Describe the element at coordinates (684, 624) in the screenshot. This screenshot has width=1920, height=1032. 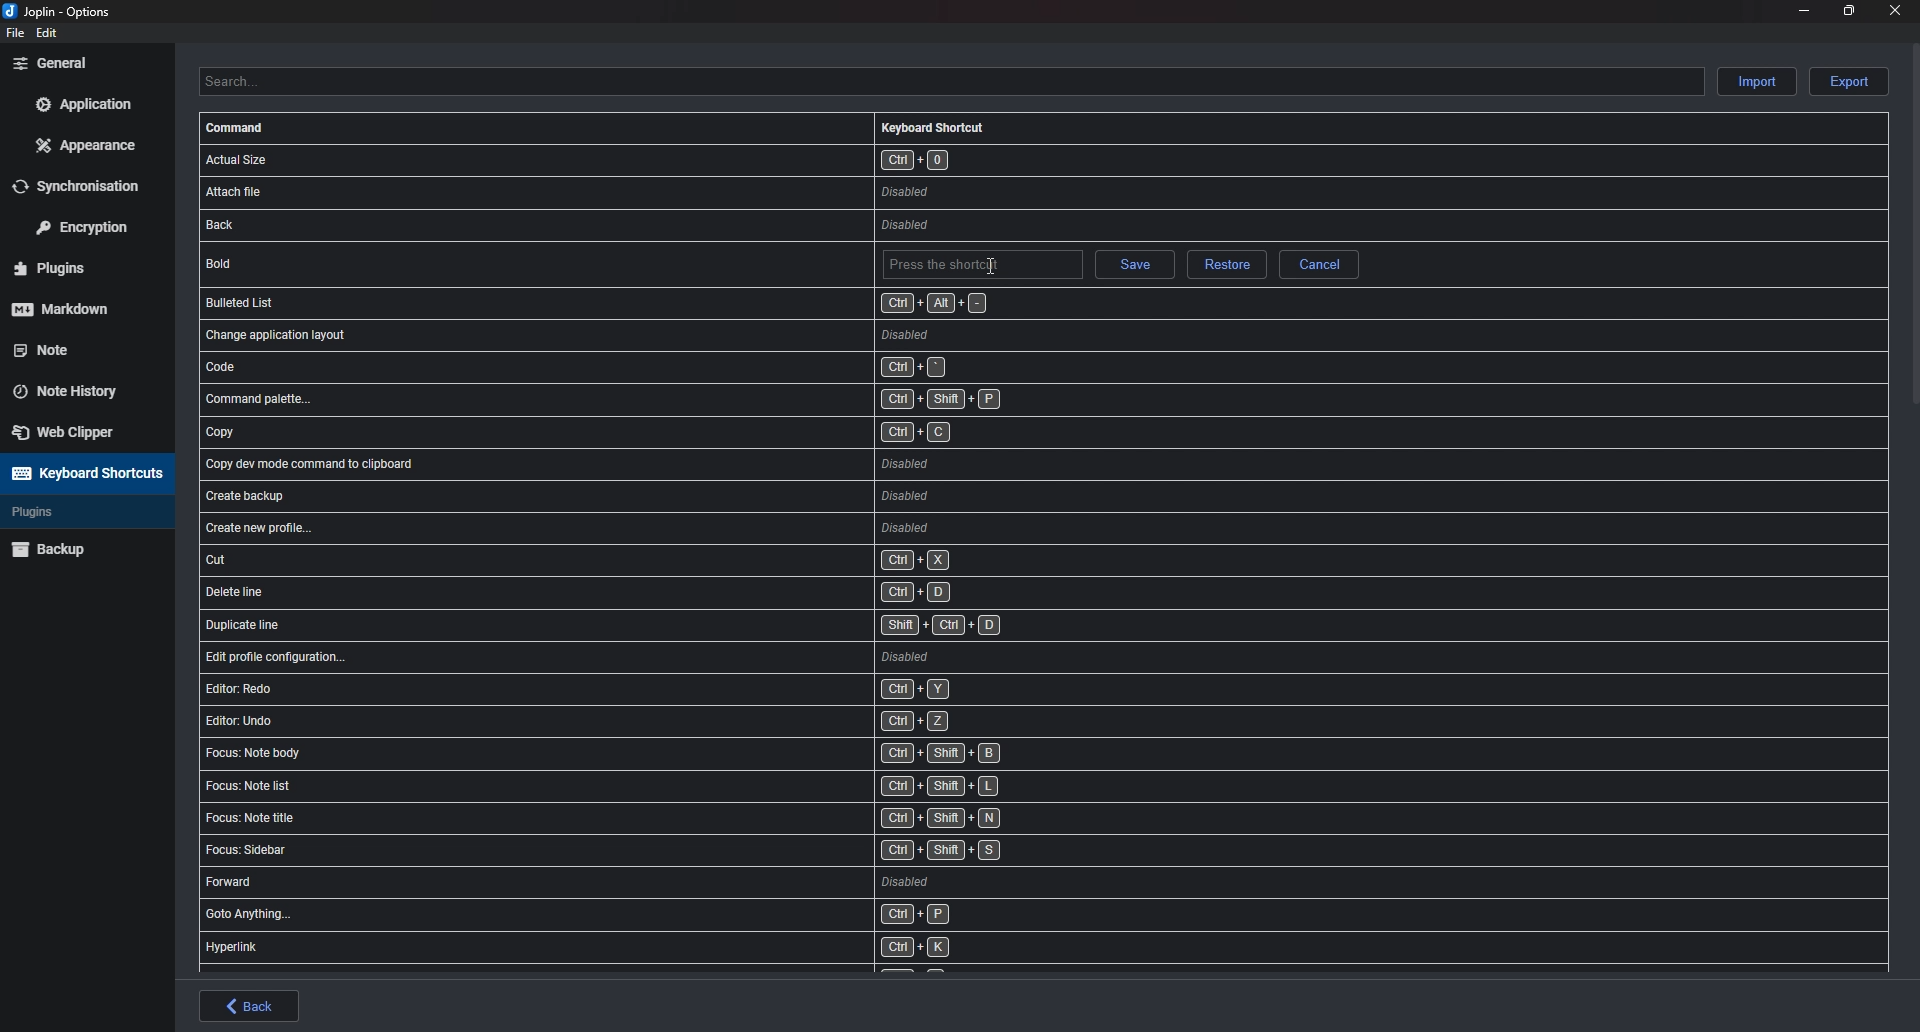
I see `shortcut` at that location.